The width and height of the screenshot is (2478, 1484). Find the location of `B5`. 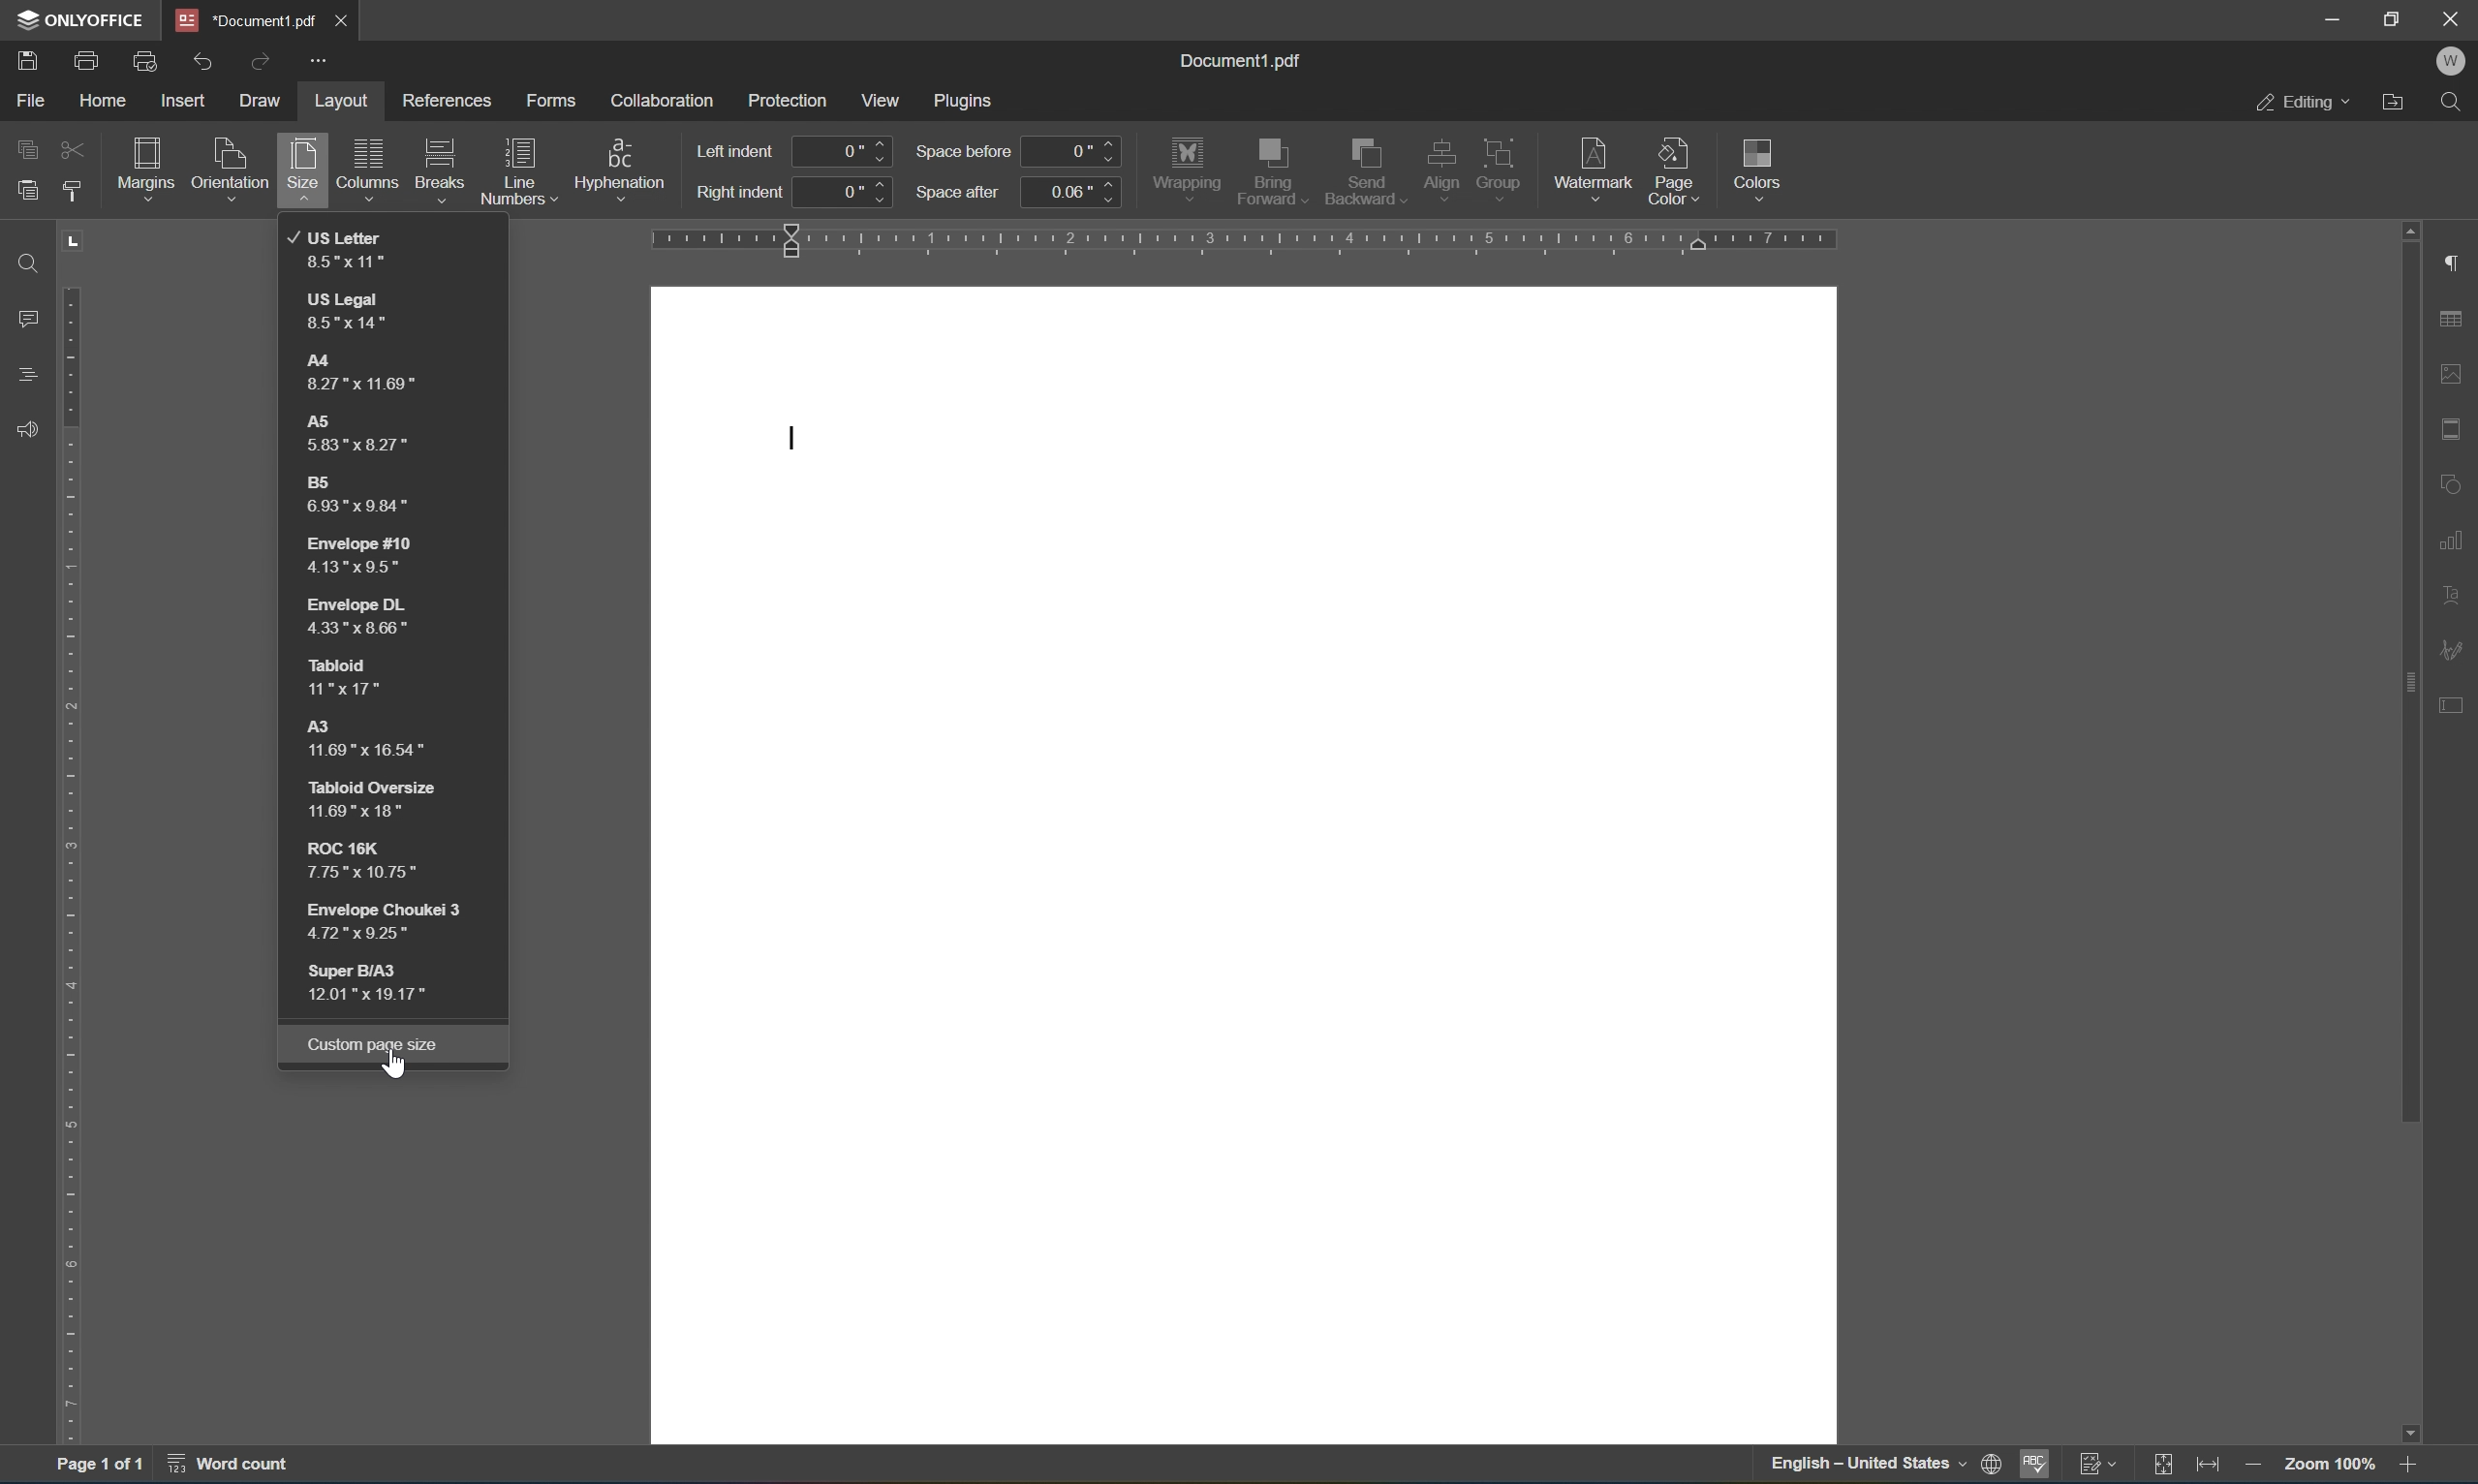

B5 is located at coordinates (361, 498).